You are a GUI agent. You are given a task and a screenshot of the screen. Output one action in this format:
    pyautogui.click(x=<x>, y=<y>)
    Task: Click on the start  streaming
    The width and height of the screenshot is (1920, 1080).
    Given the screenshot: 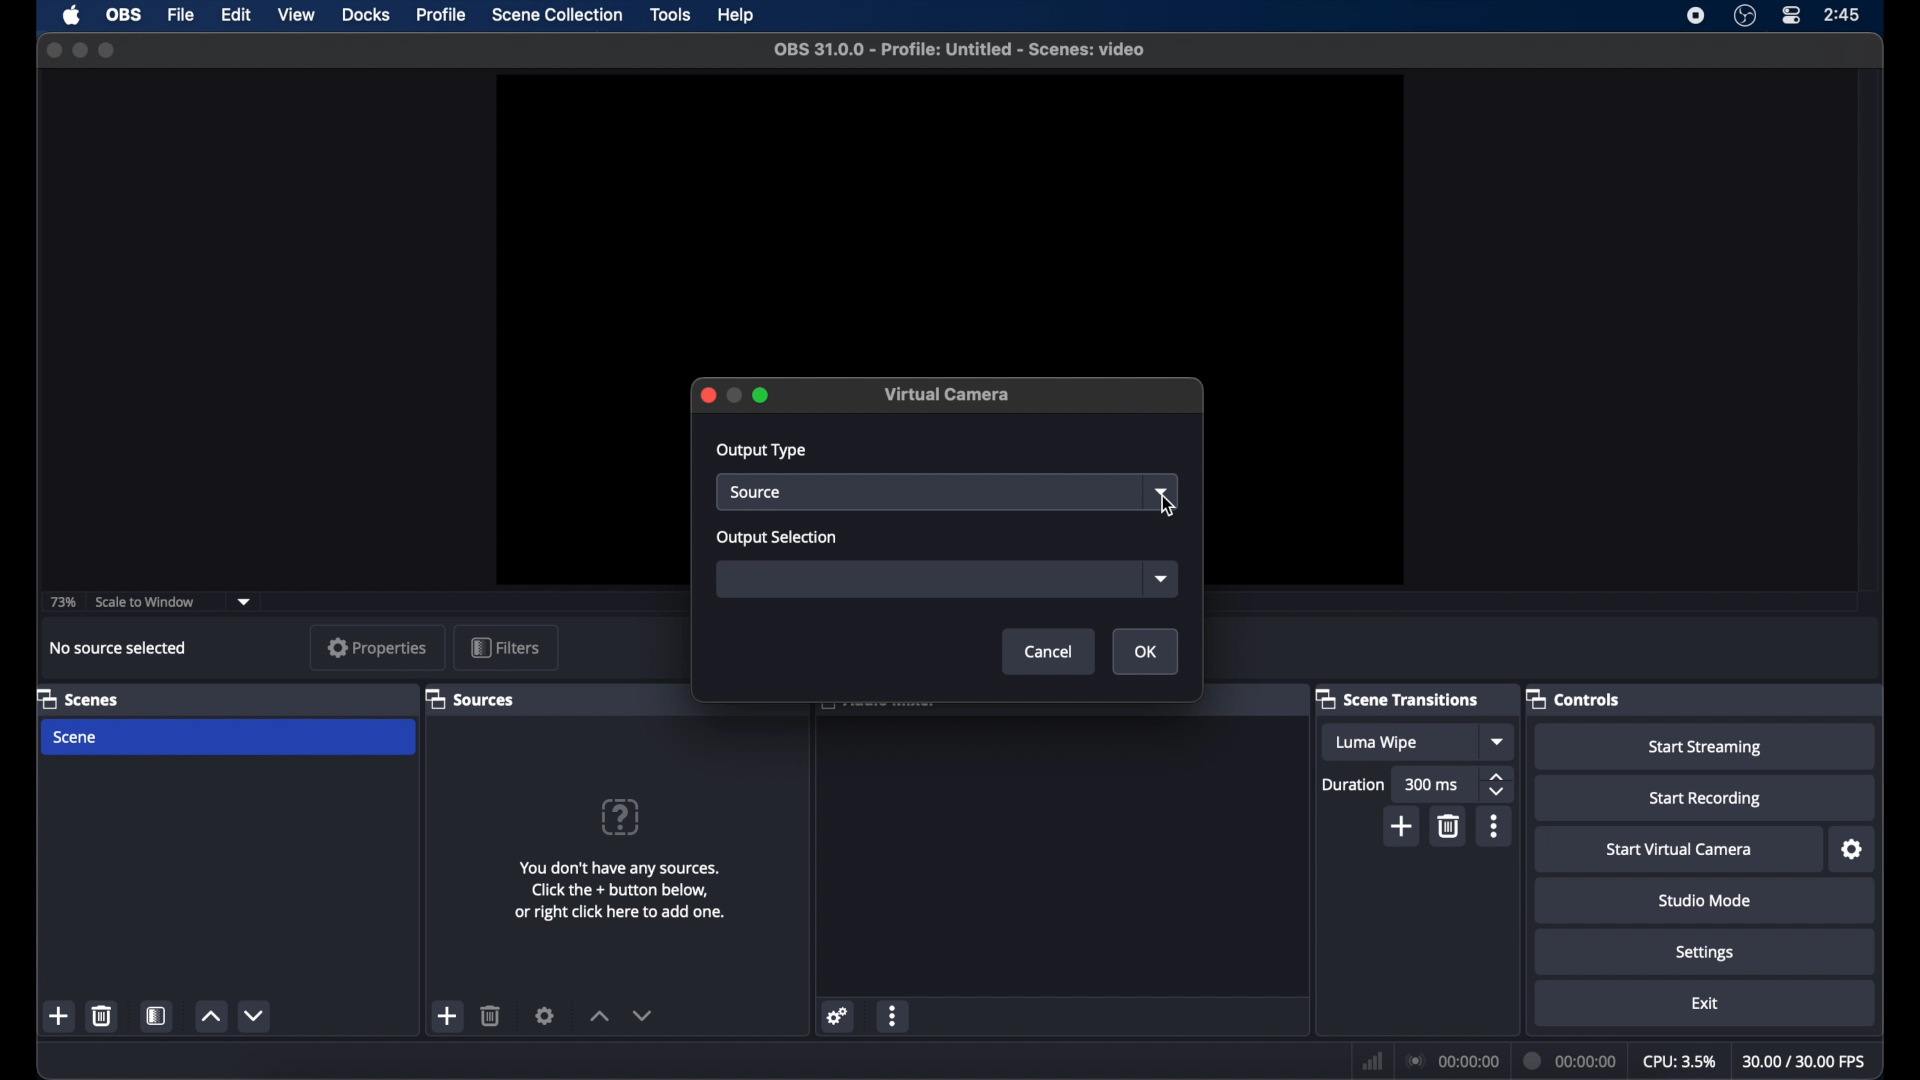 What is the action you would take?
    pyautogui.click(x=1706, y=748)
    